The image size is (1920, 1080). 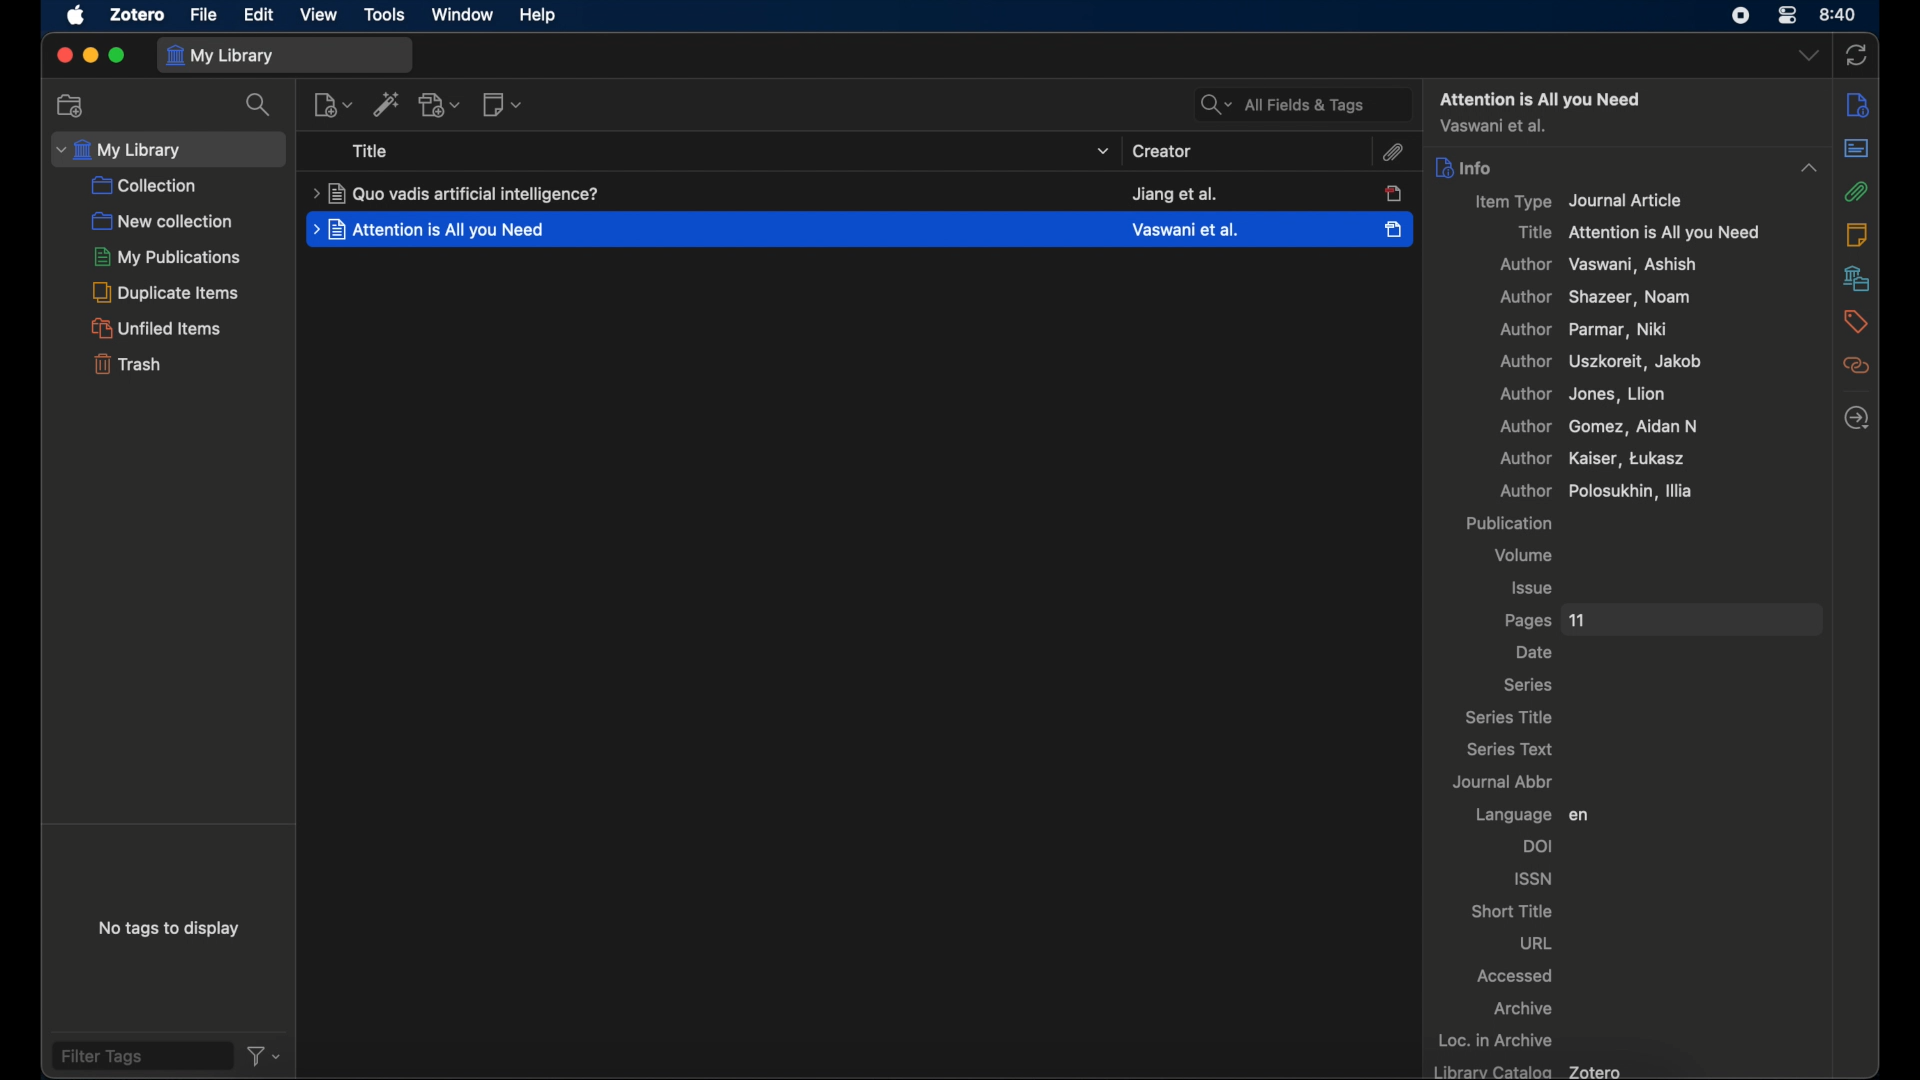 I want to click on archive, so click(x=1525, y=1008).